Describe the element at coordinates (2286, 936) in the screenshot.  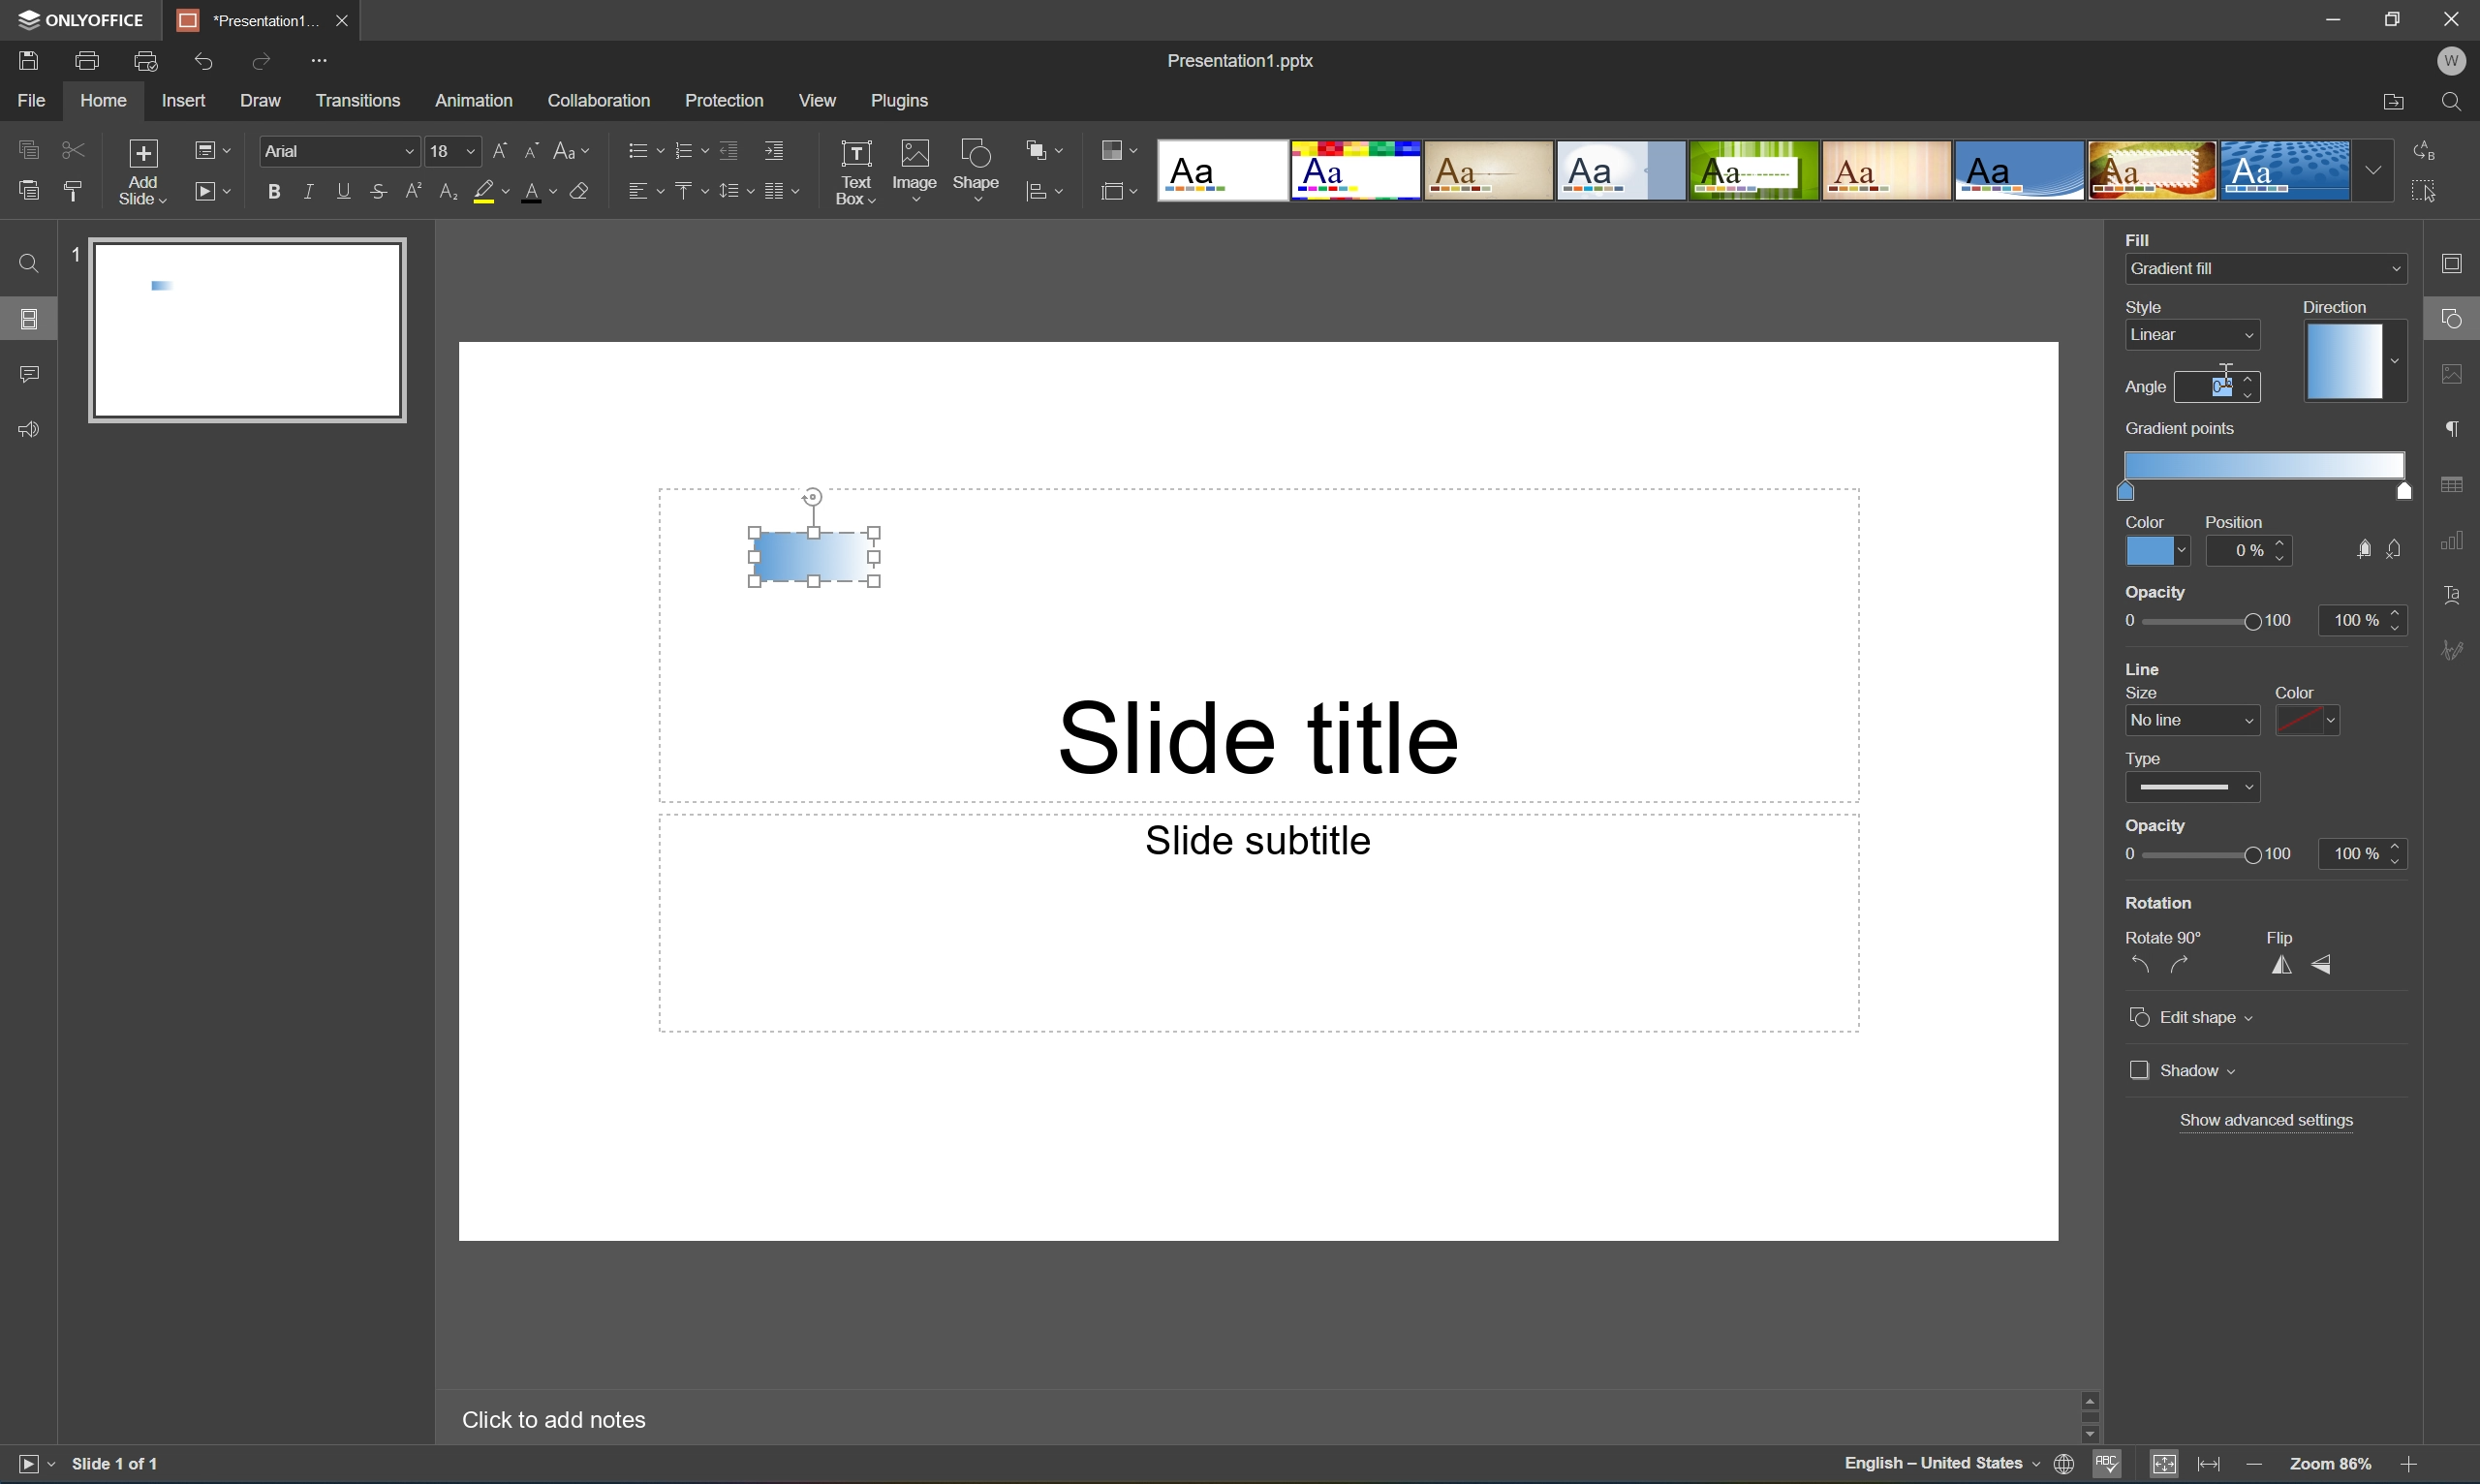
I see `Flip` at that location.